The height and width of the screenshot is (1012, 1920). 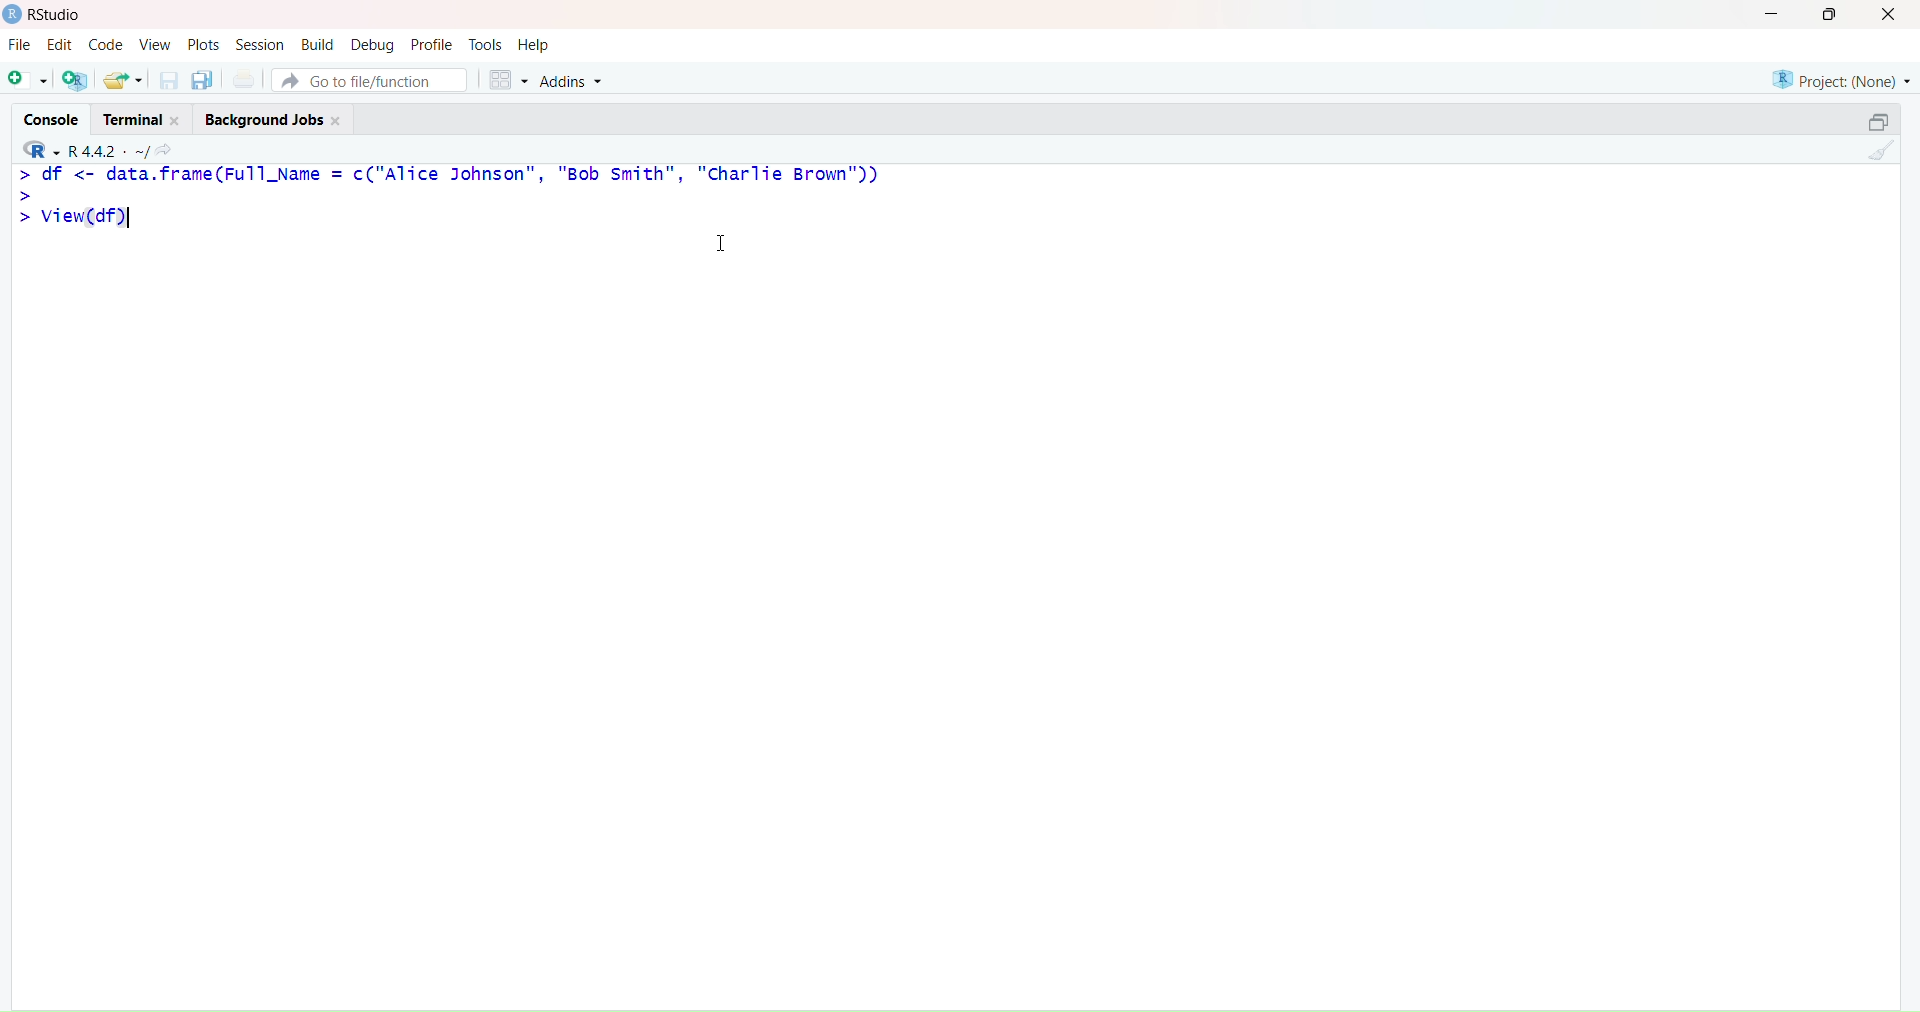 What do you see at coordinates (280, 118) in the screenshot?
I see `Background Jobs` at bounding box center [280, 118].